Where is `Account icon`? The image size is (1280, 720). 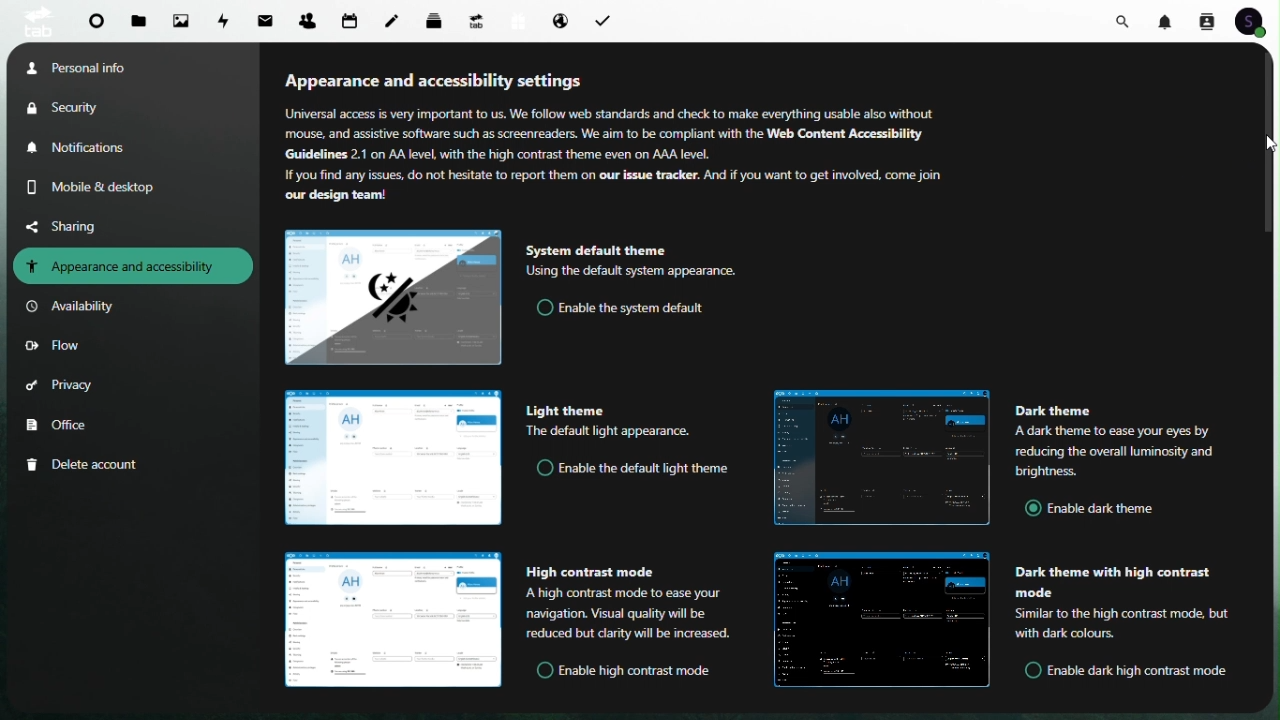
Account icon is located at coordinates (1256, 21).